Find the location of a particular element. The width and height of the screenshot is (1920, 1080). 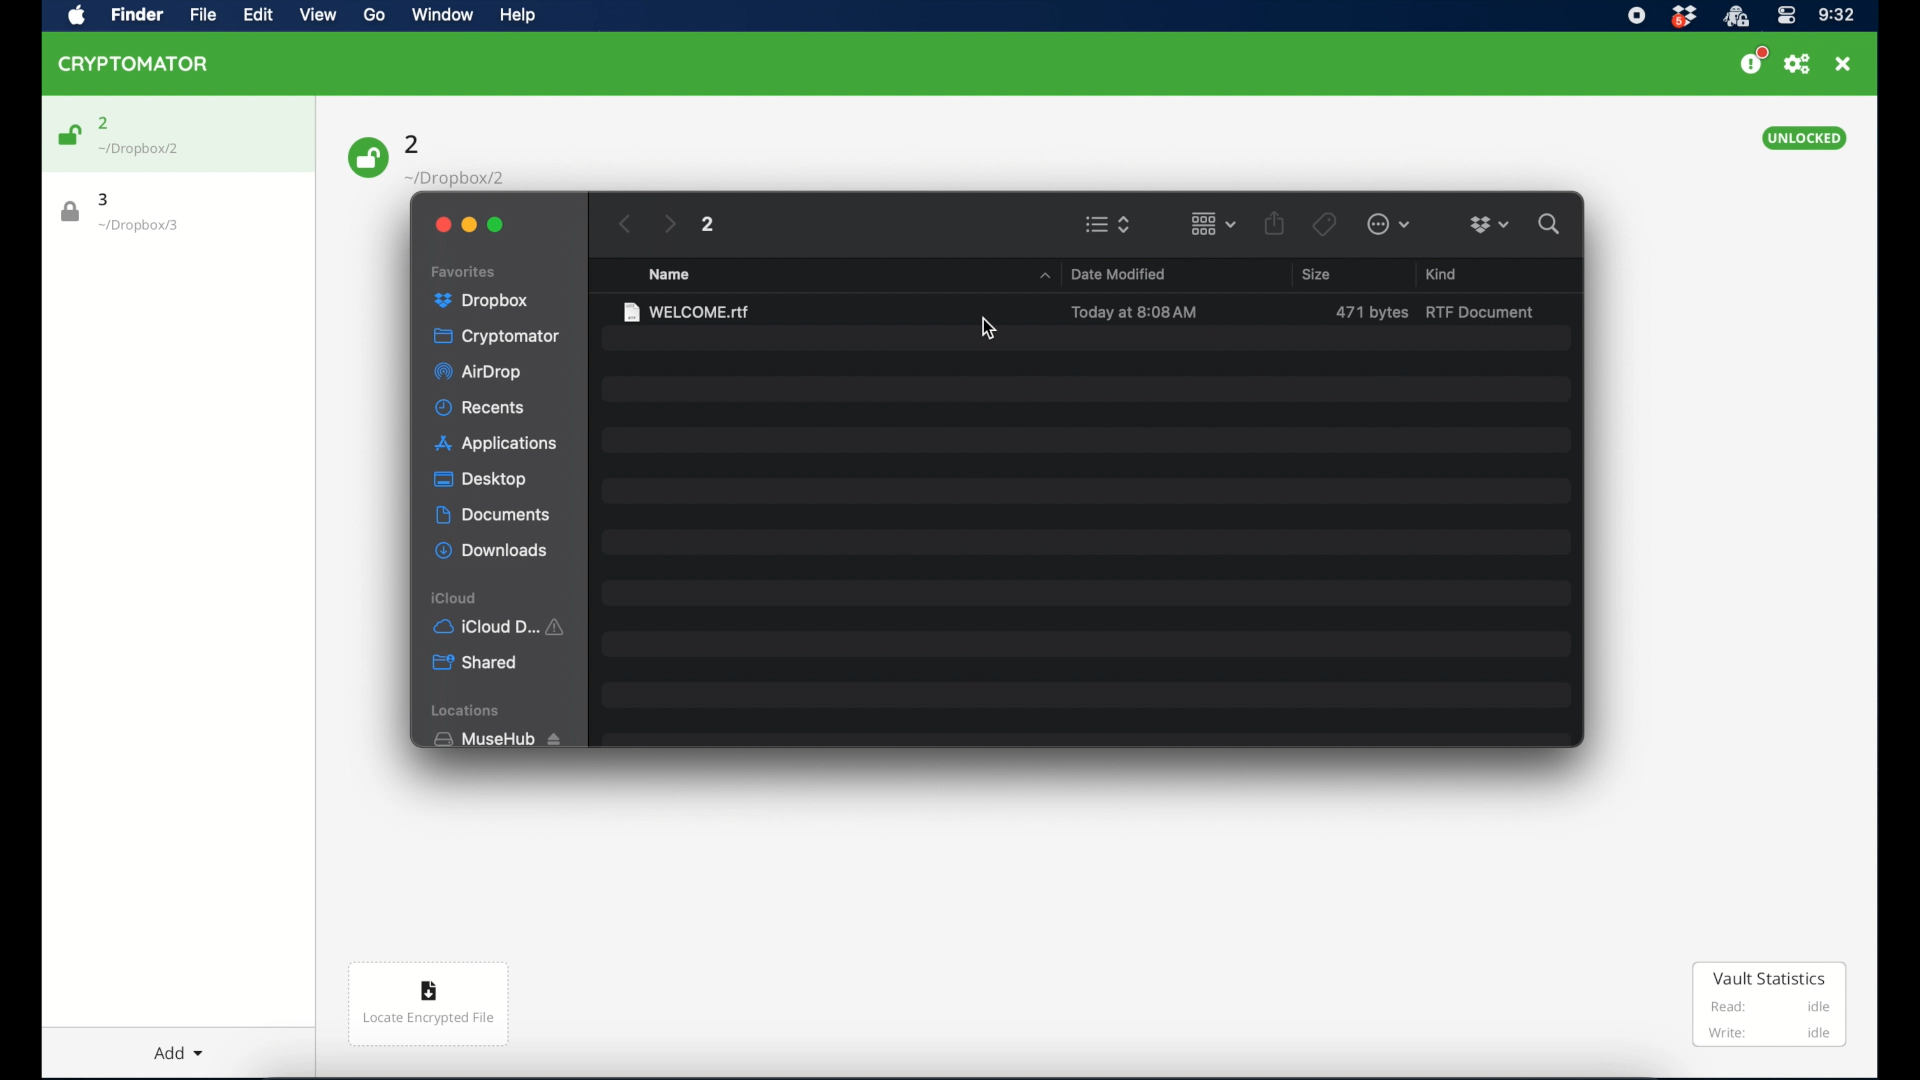

preferences is located at coordinates (1799, 64).